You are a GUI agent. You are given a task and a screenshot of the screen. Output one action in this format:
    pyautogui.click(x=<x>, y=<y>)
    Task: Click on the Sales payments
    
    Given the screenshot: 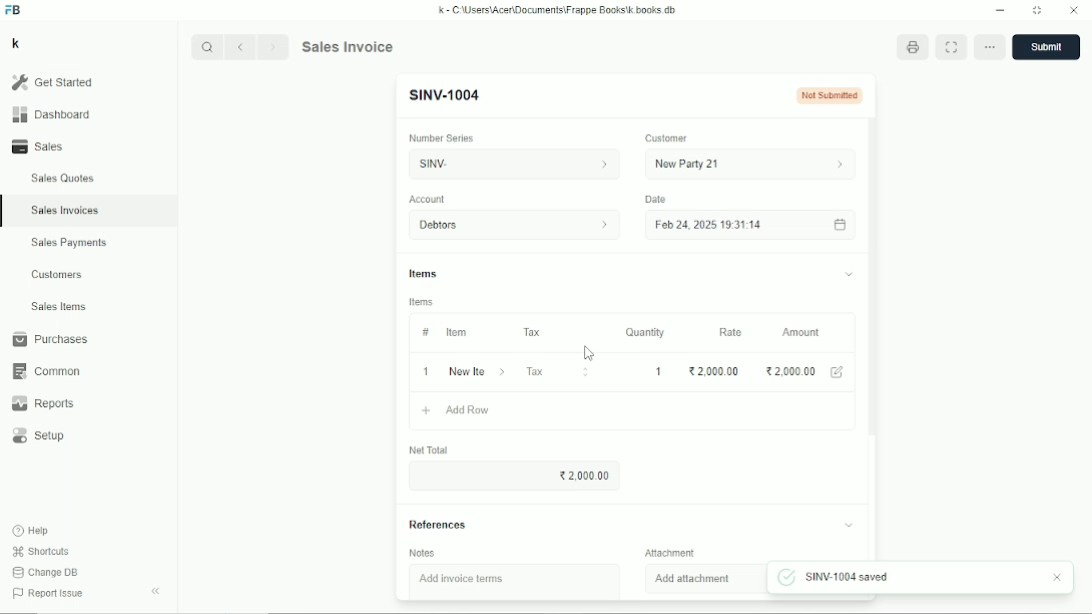 What is the action you would take?
    pyautogui.click(x=72, y=243)
    